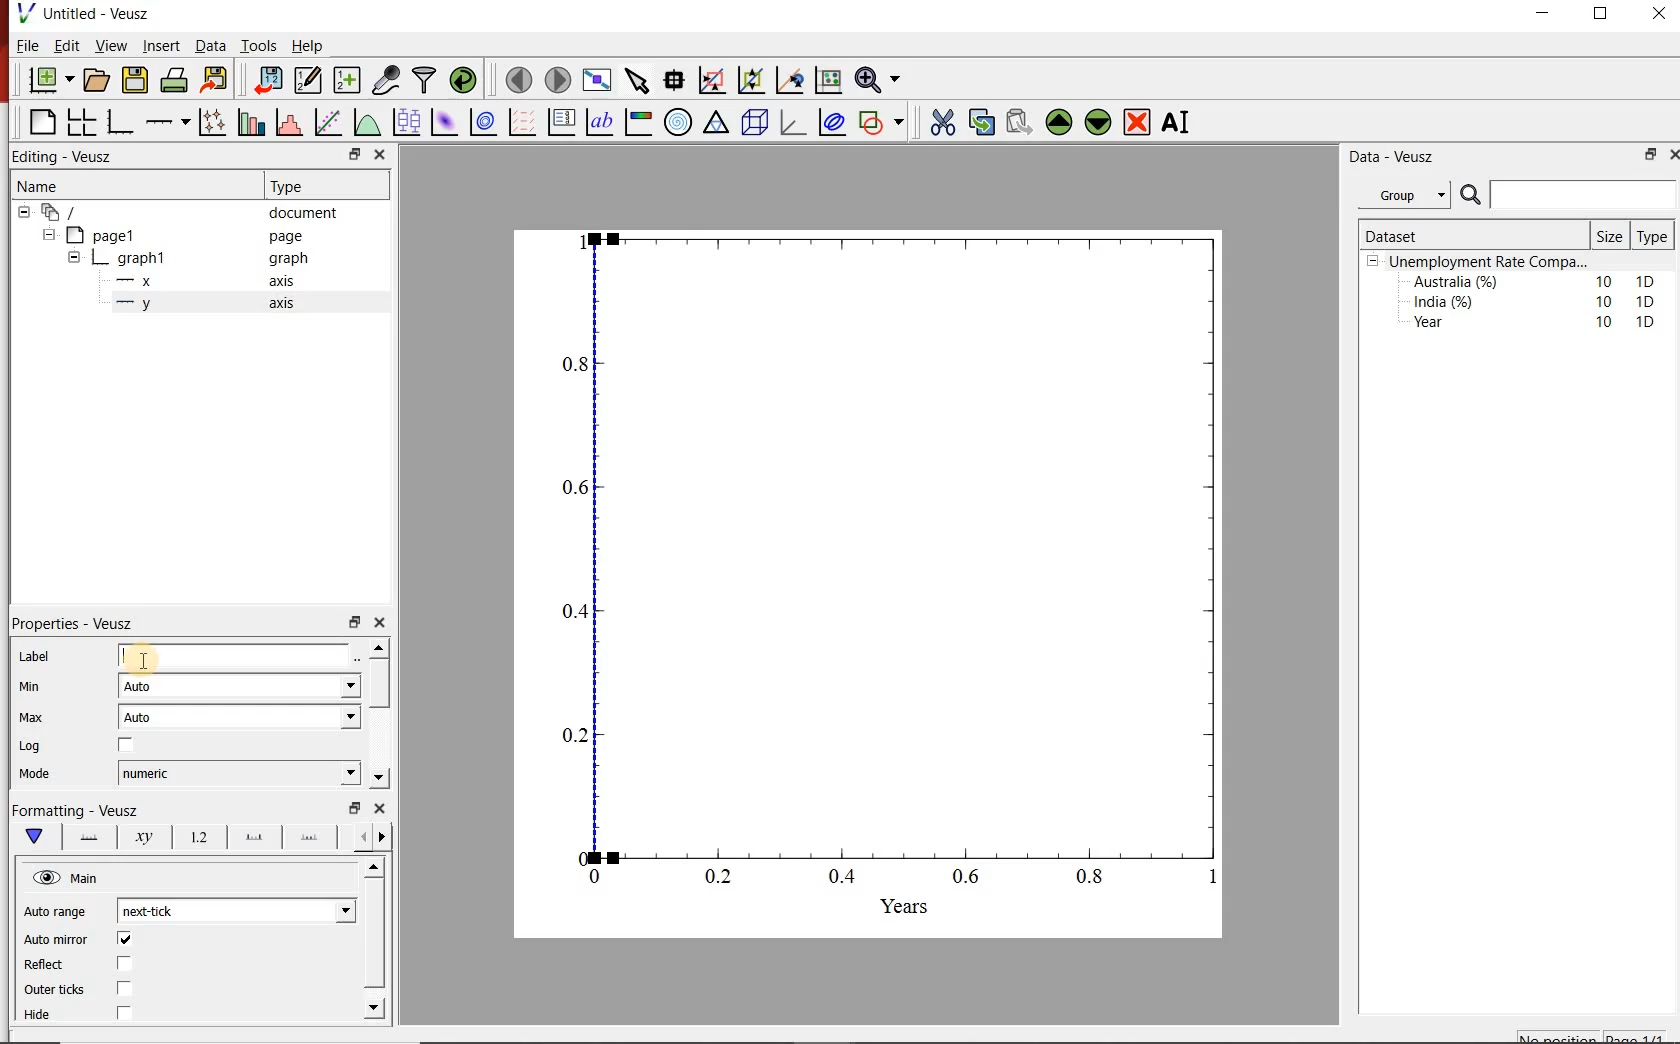 The image size is (1680, 1044). I want to click on Dataset, so click(1438, 236).